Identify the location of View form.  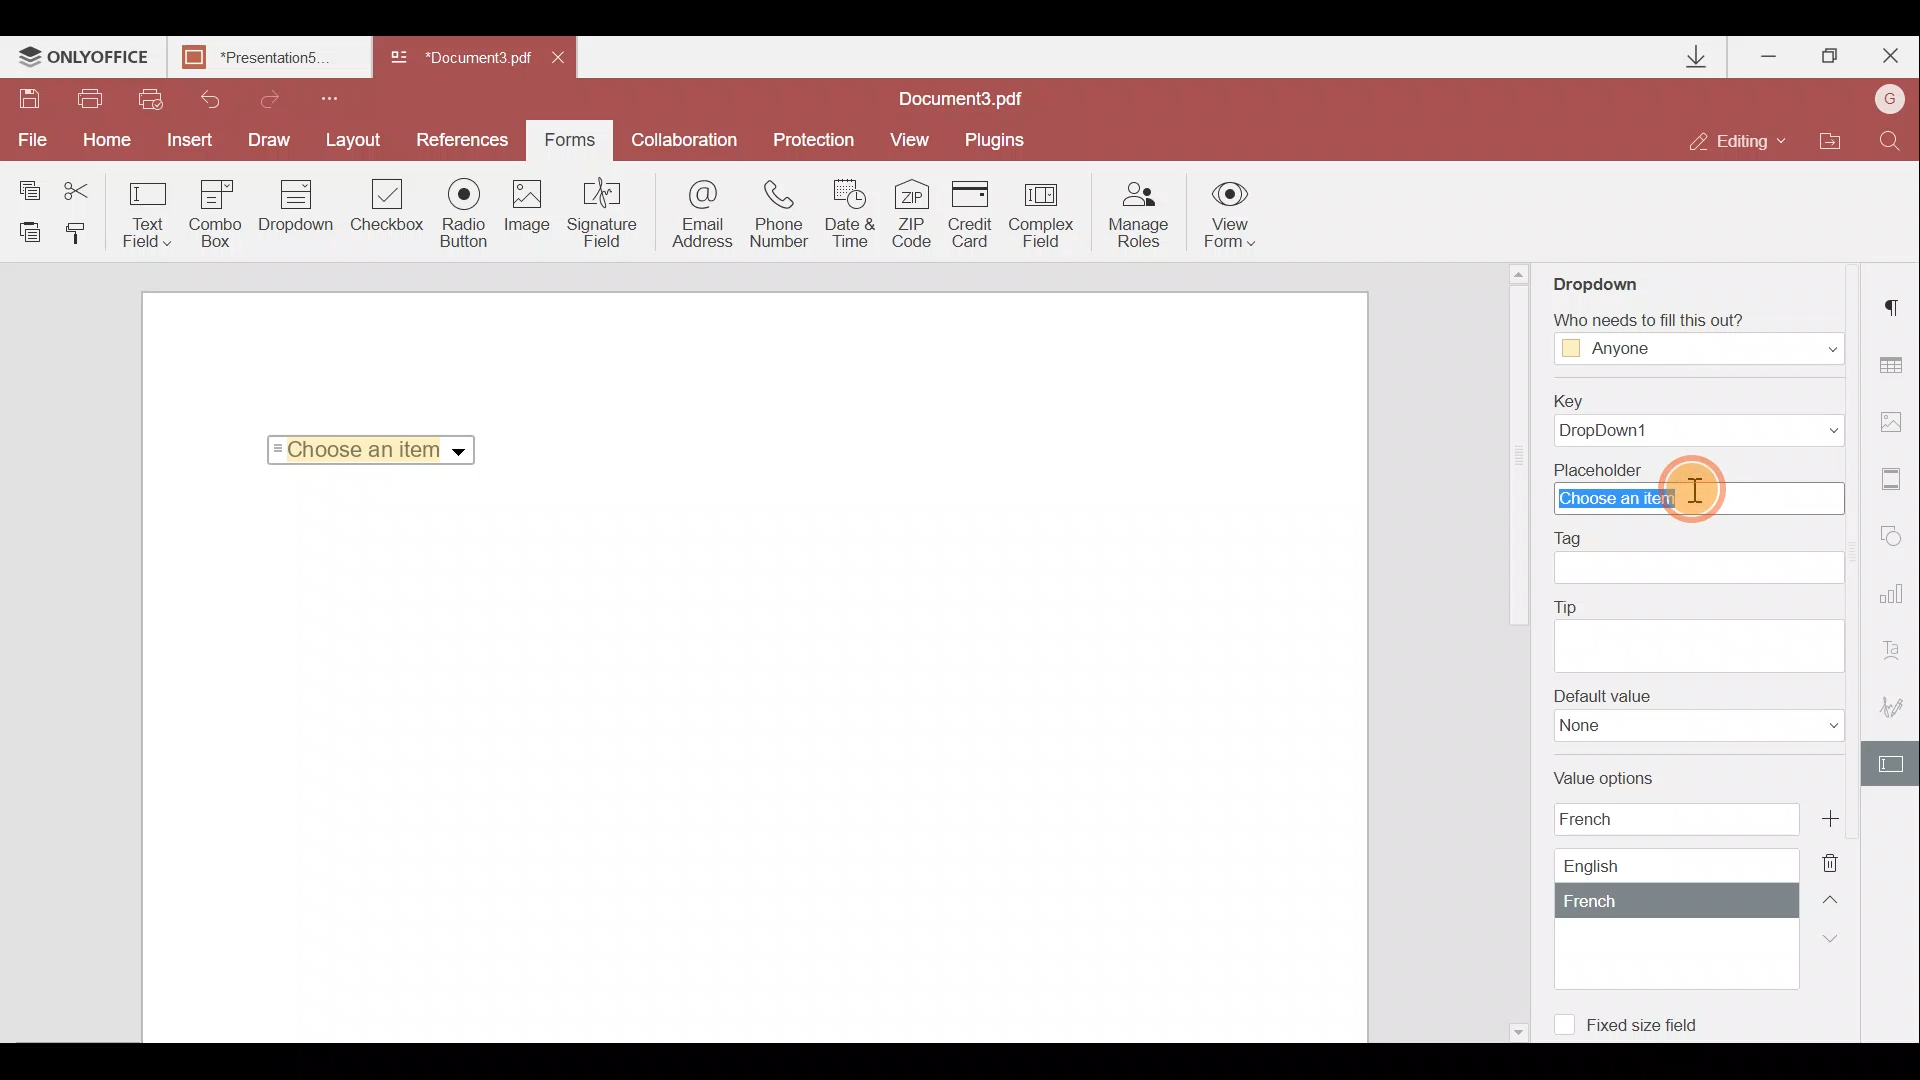
(1231, 214).